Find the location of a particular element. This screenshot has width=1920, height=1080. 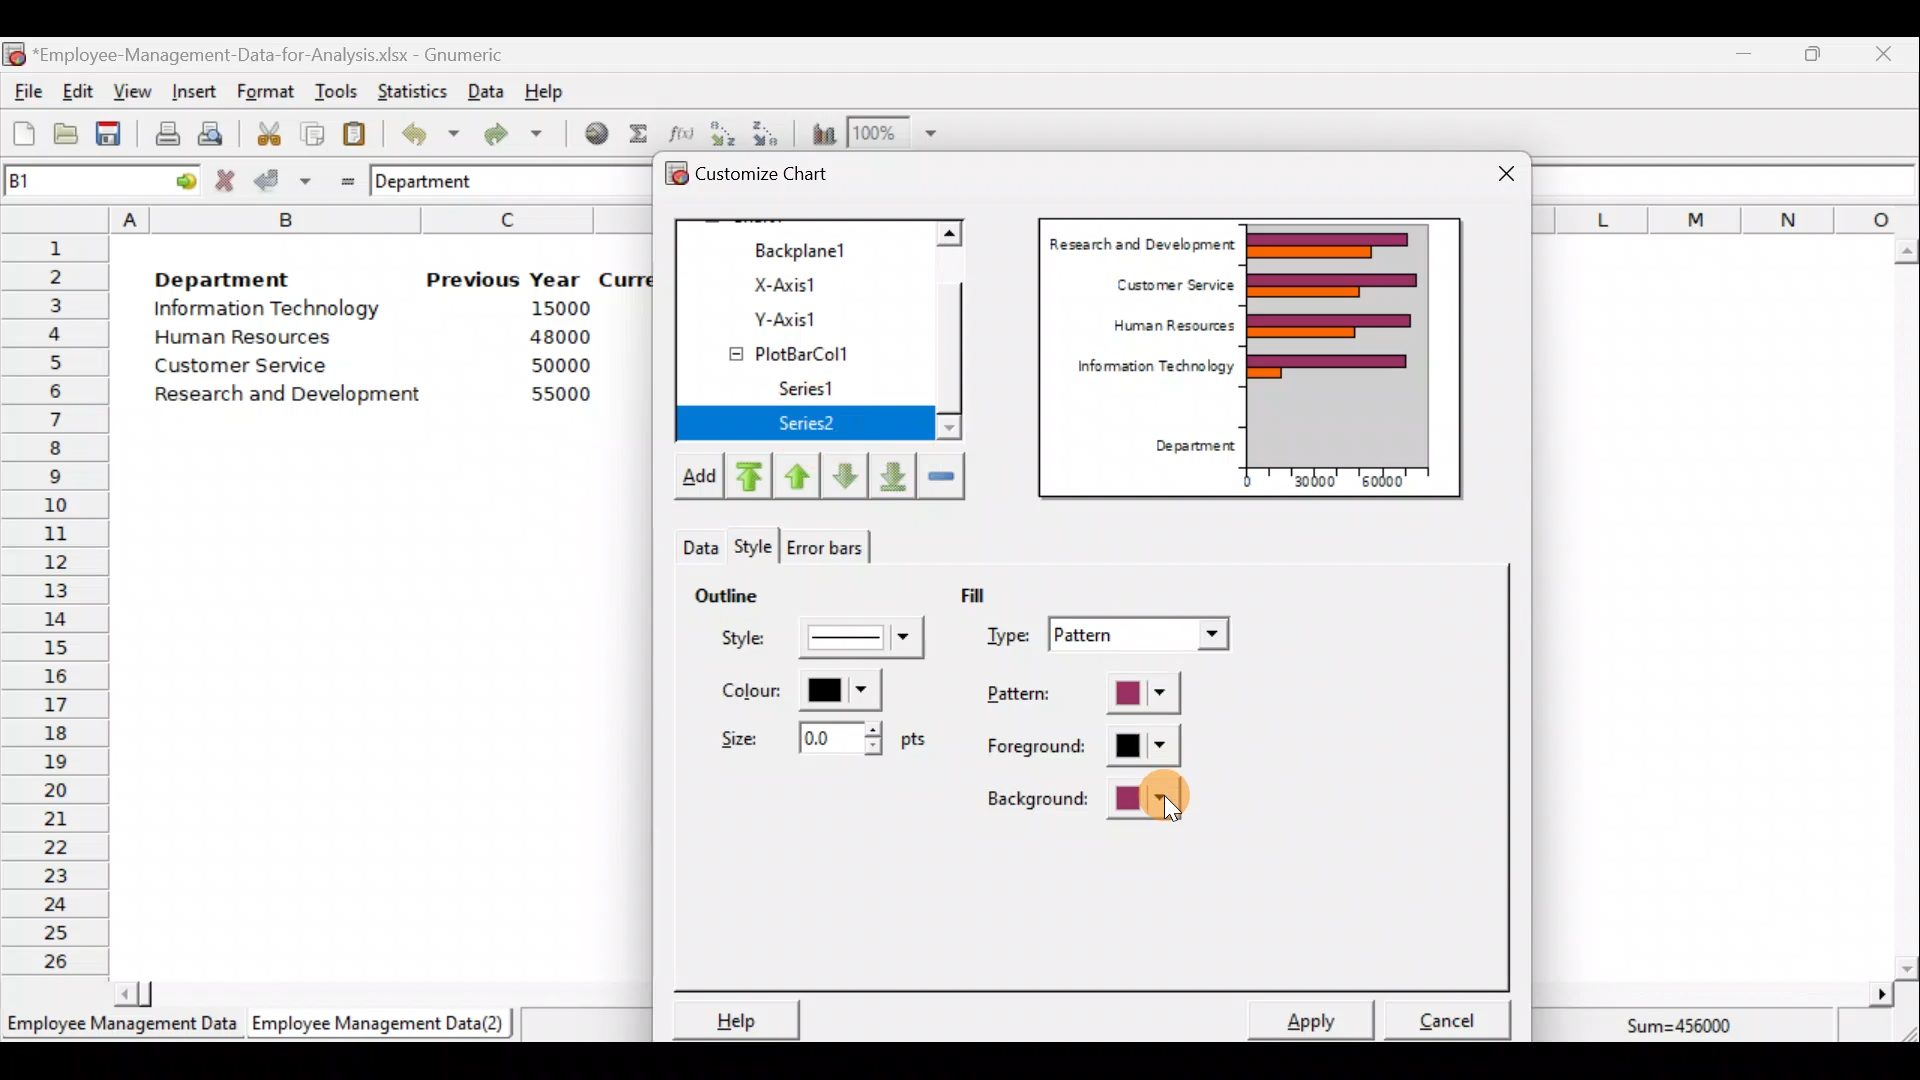

Data is located at coordinates (486, 91).